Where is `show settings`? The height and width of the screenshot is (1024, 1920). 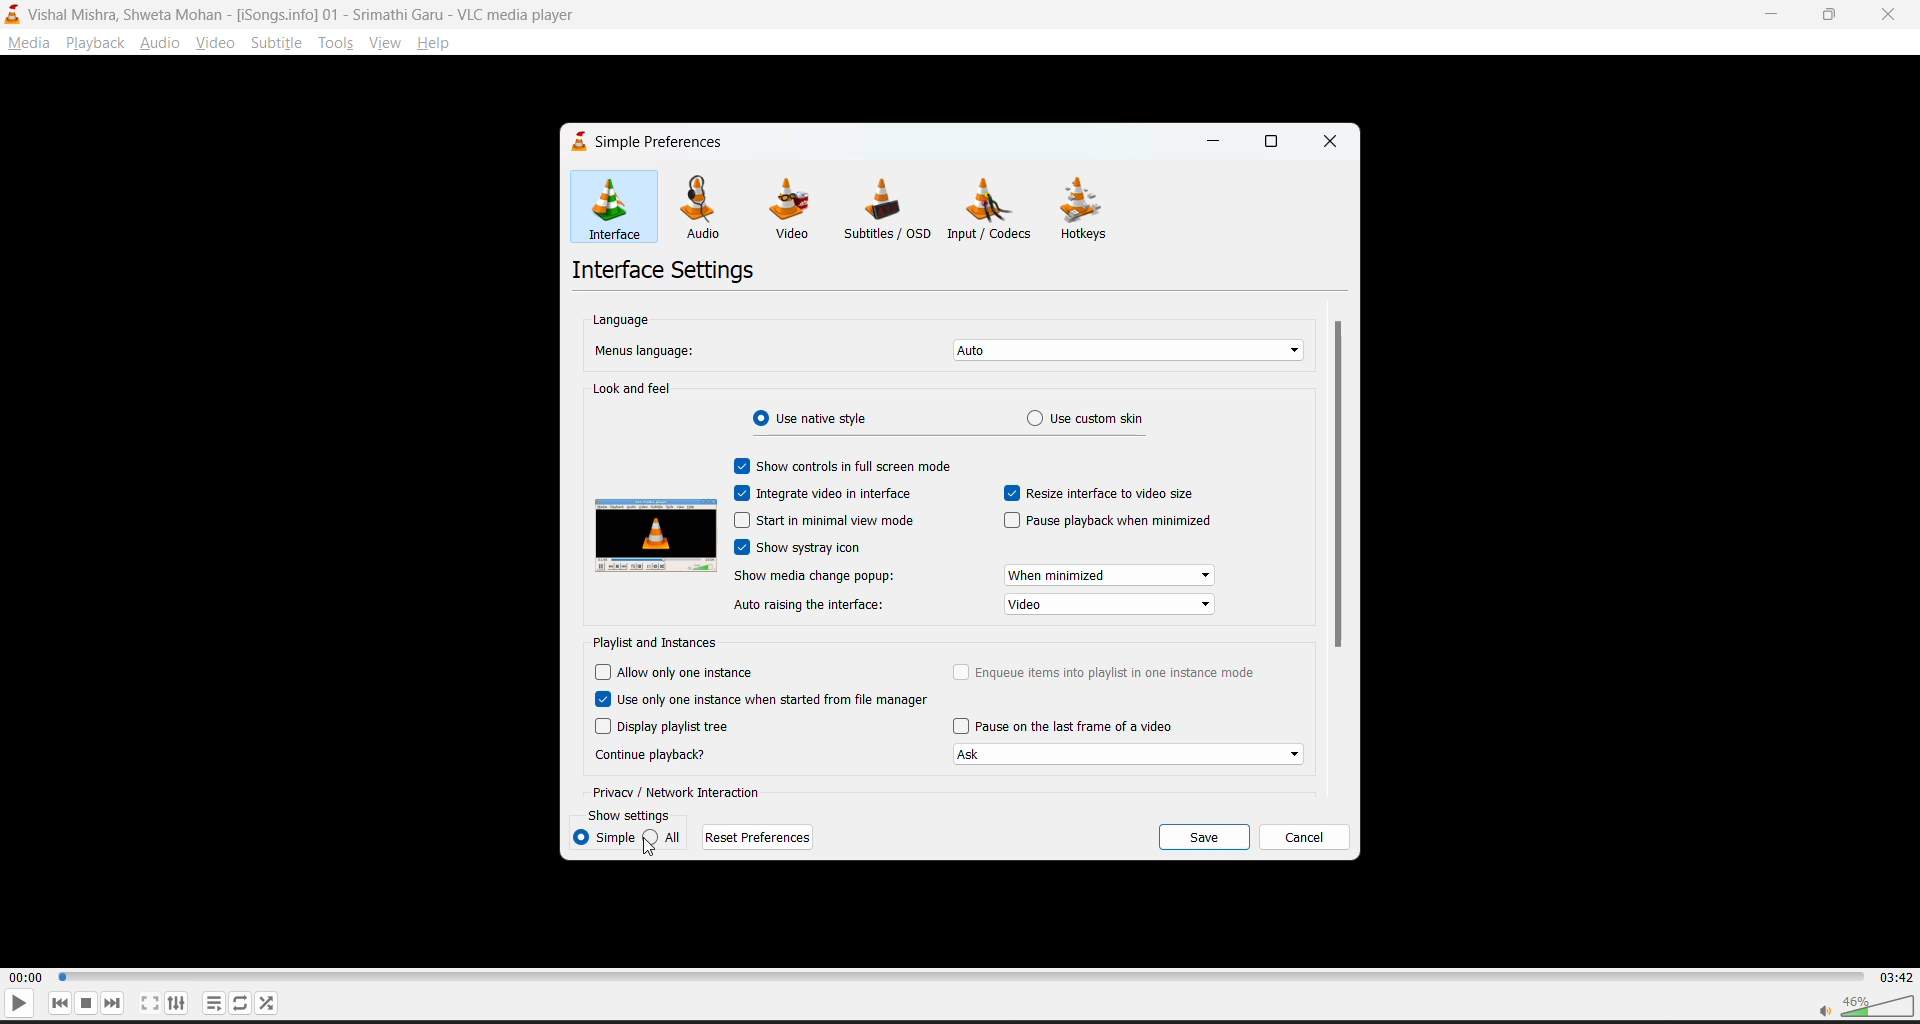
show settings is located at coordinates (628, 816).